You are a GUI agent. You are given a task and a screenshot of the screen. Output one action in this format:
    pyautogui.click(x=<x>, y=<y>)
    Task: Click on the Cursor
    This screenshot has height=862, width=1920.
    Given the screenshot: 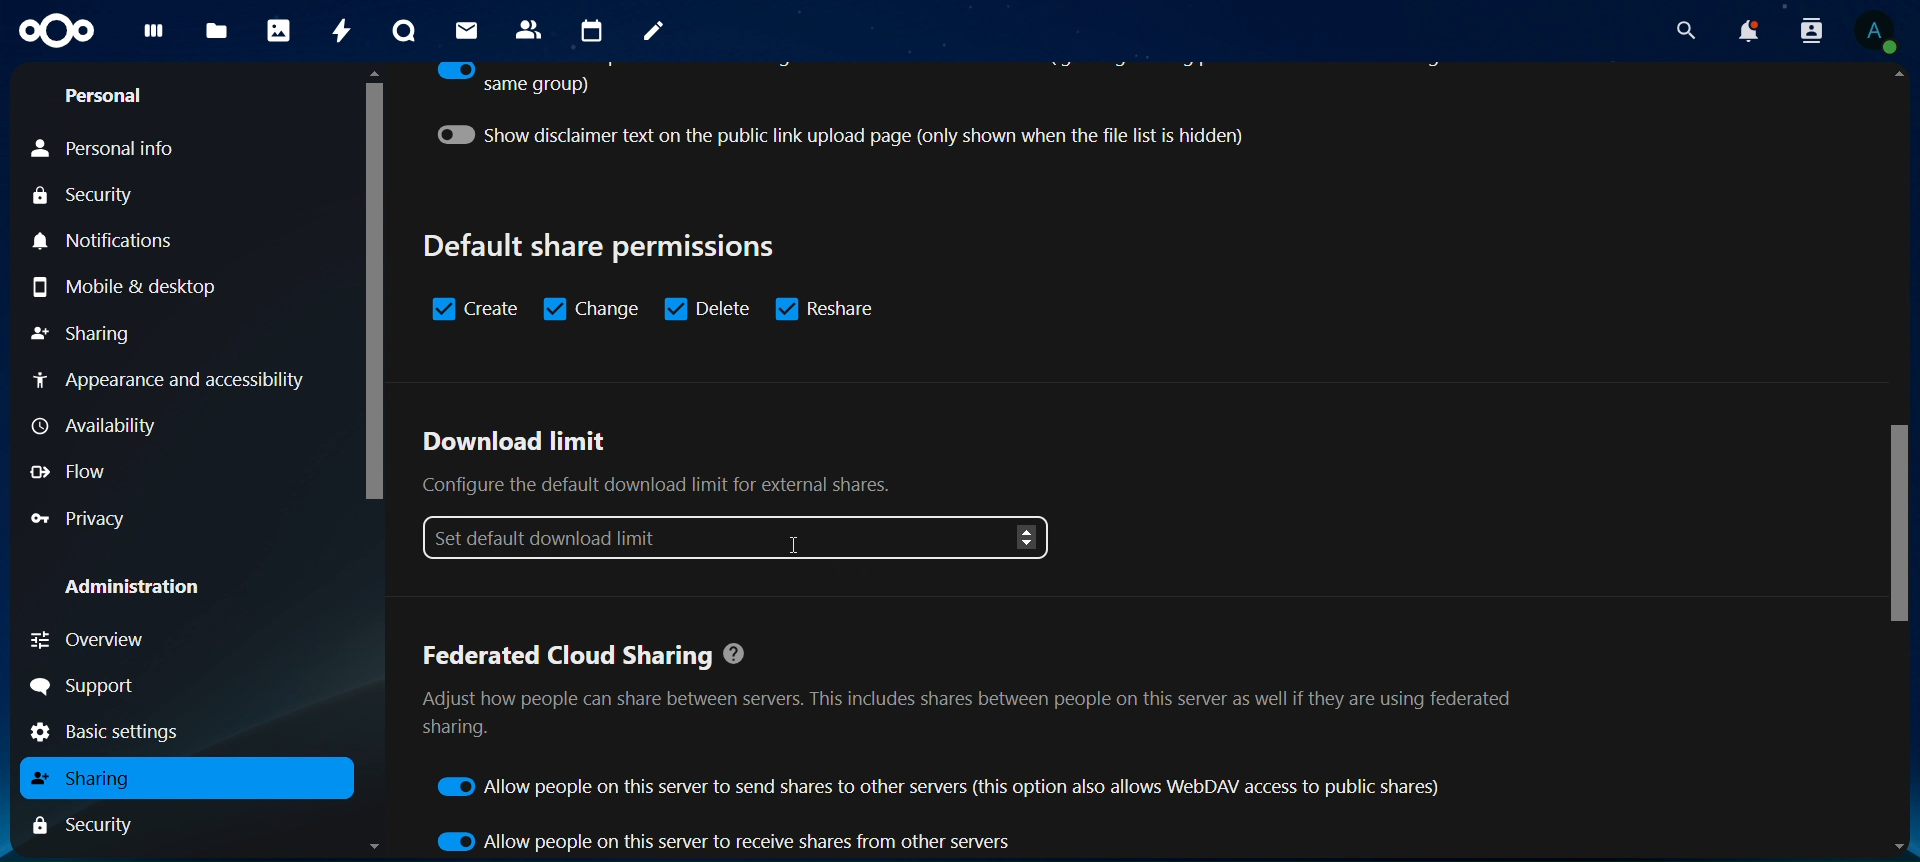 What is the action you would take?
    pyautogui.click(x=798, y=546)
    